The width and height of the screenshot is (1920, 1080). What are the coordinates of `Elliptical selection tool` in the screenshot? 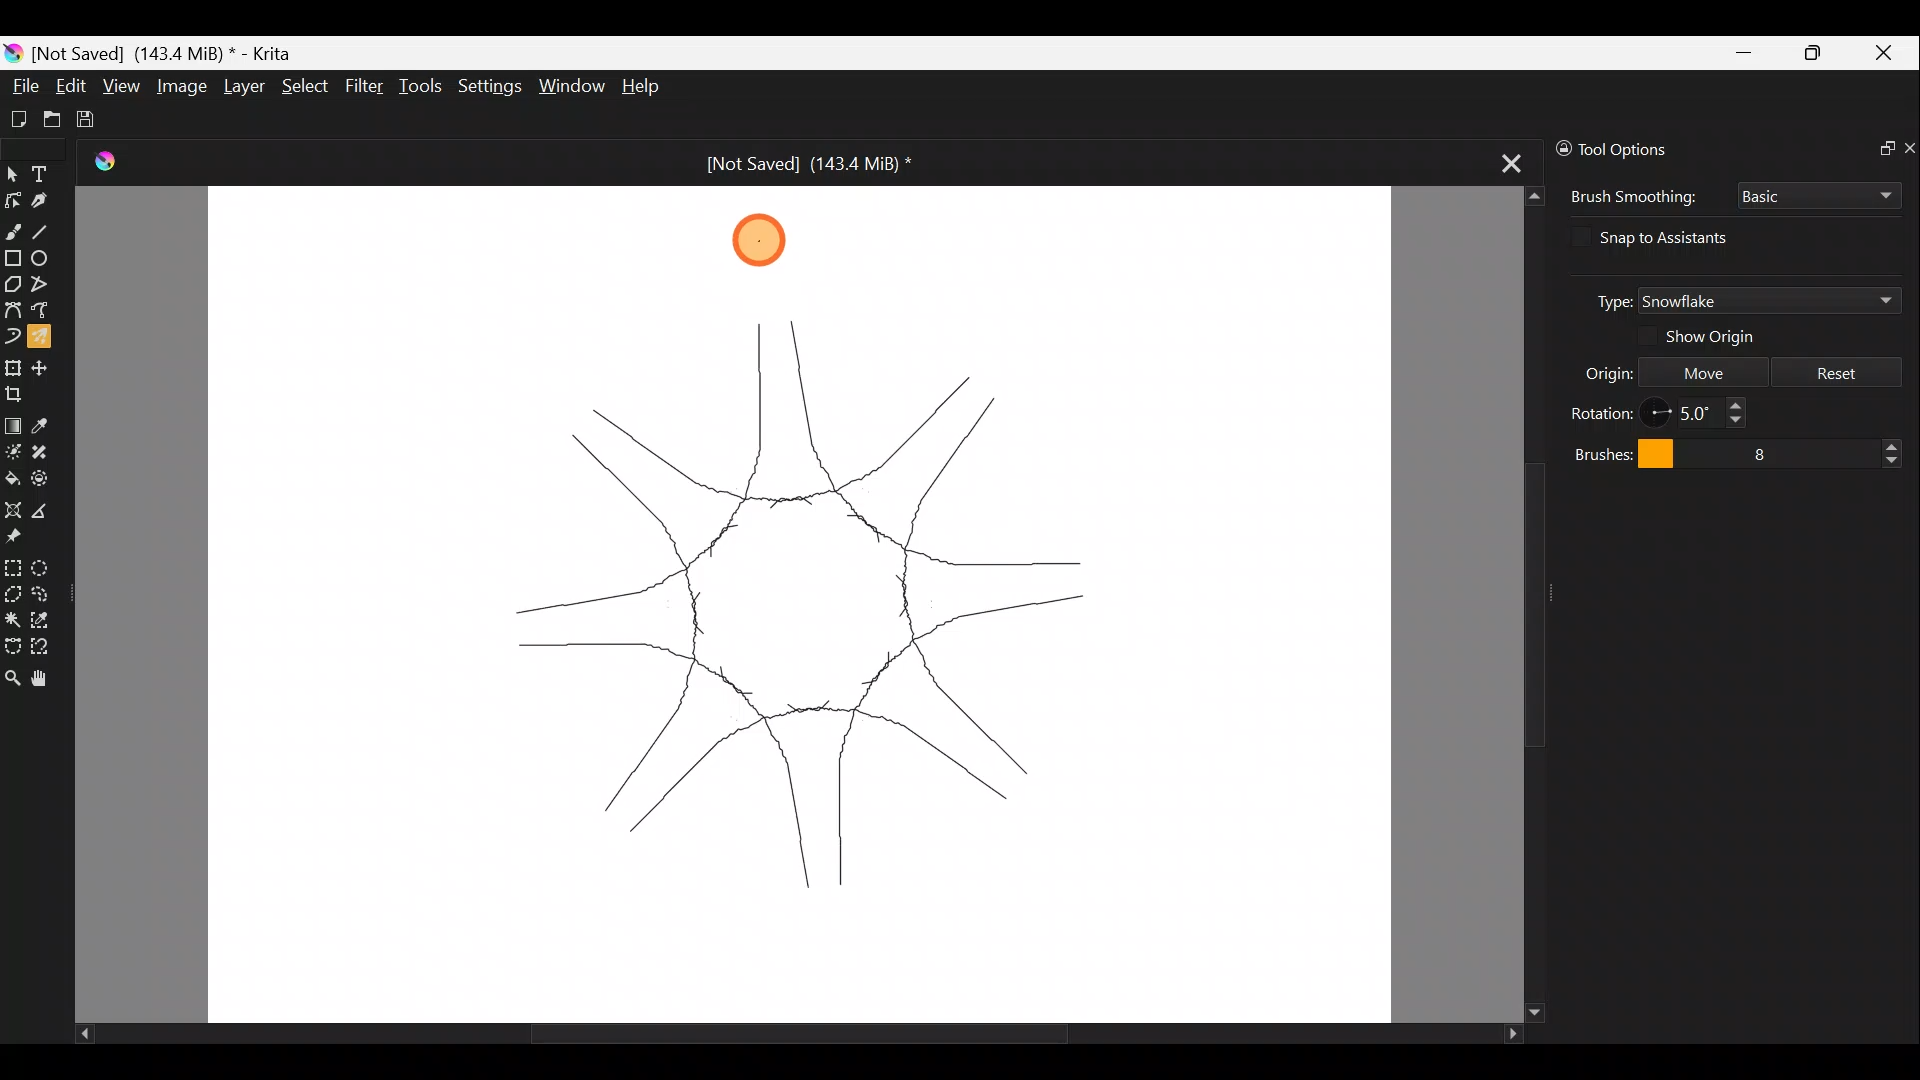 It's located at (46, 564).